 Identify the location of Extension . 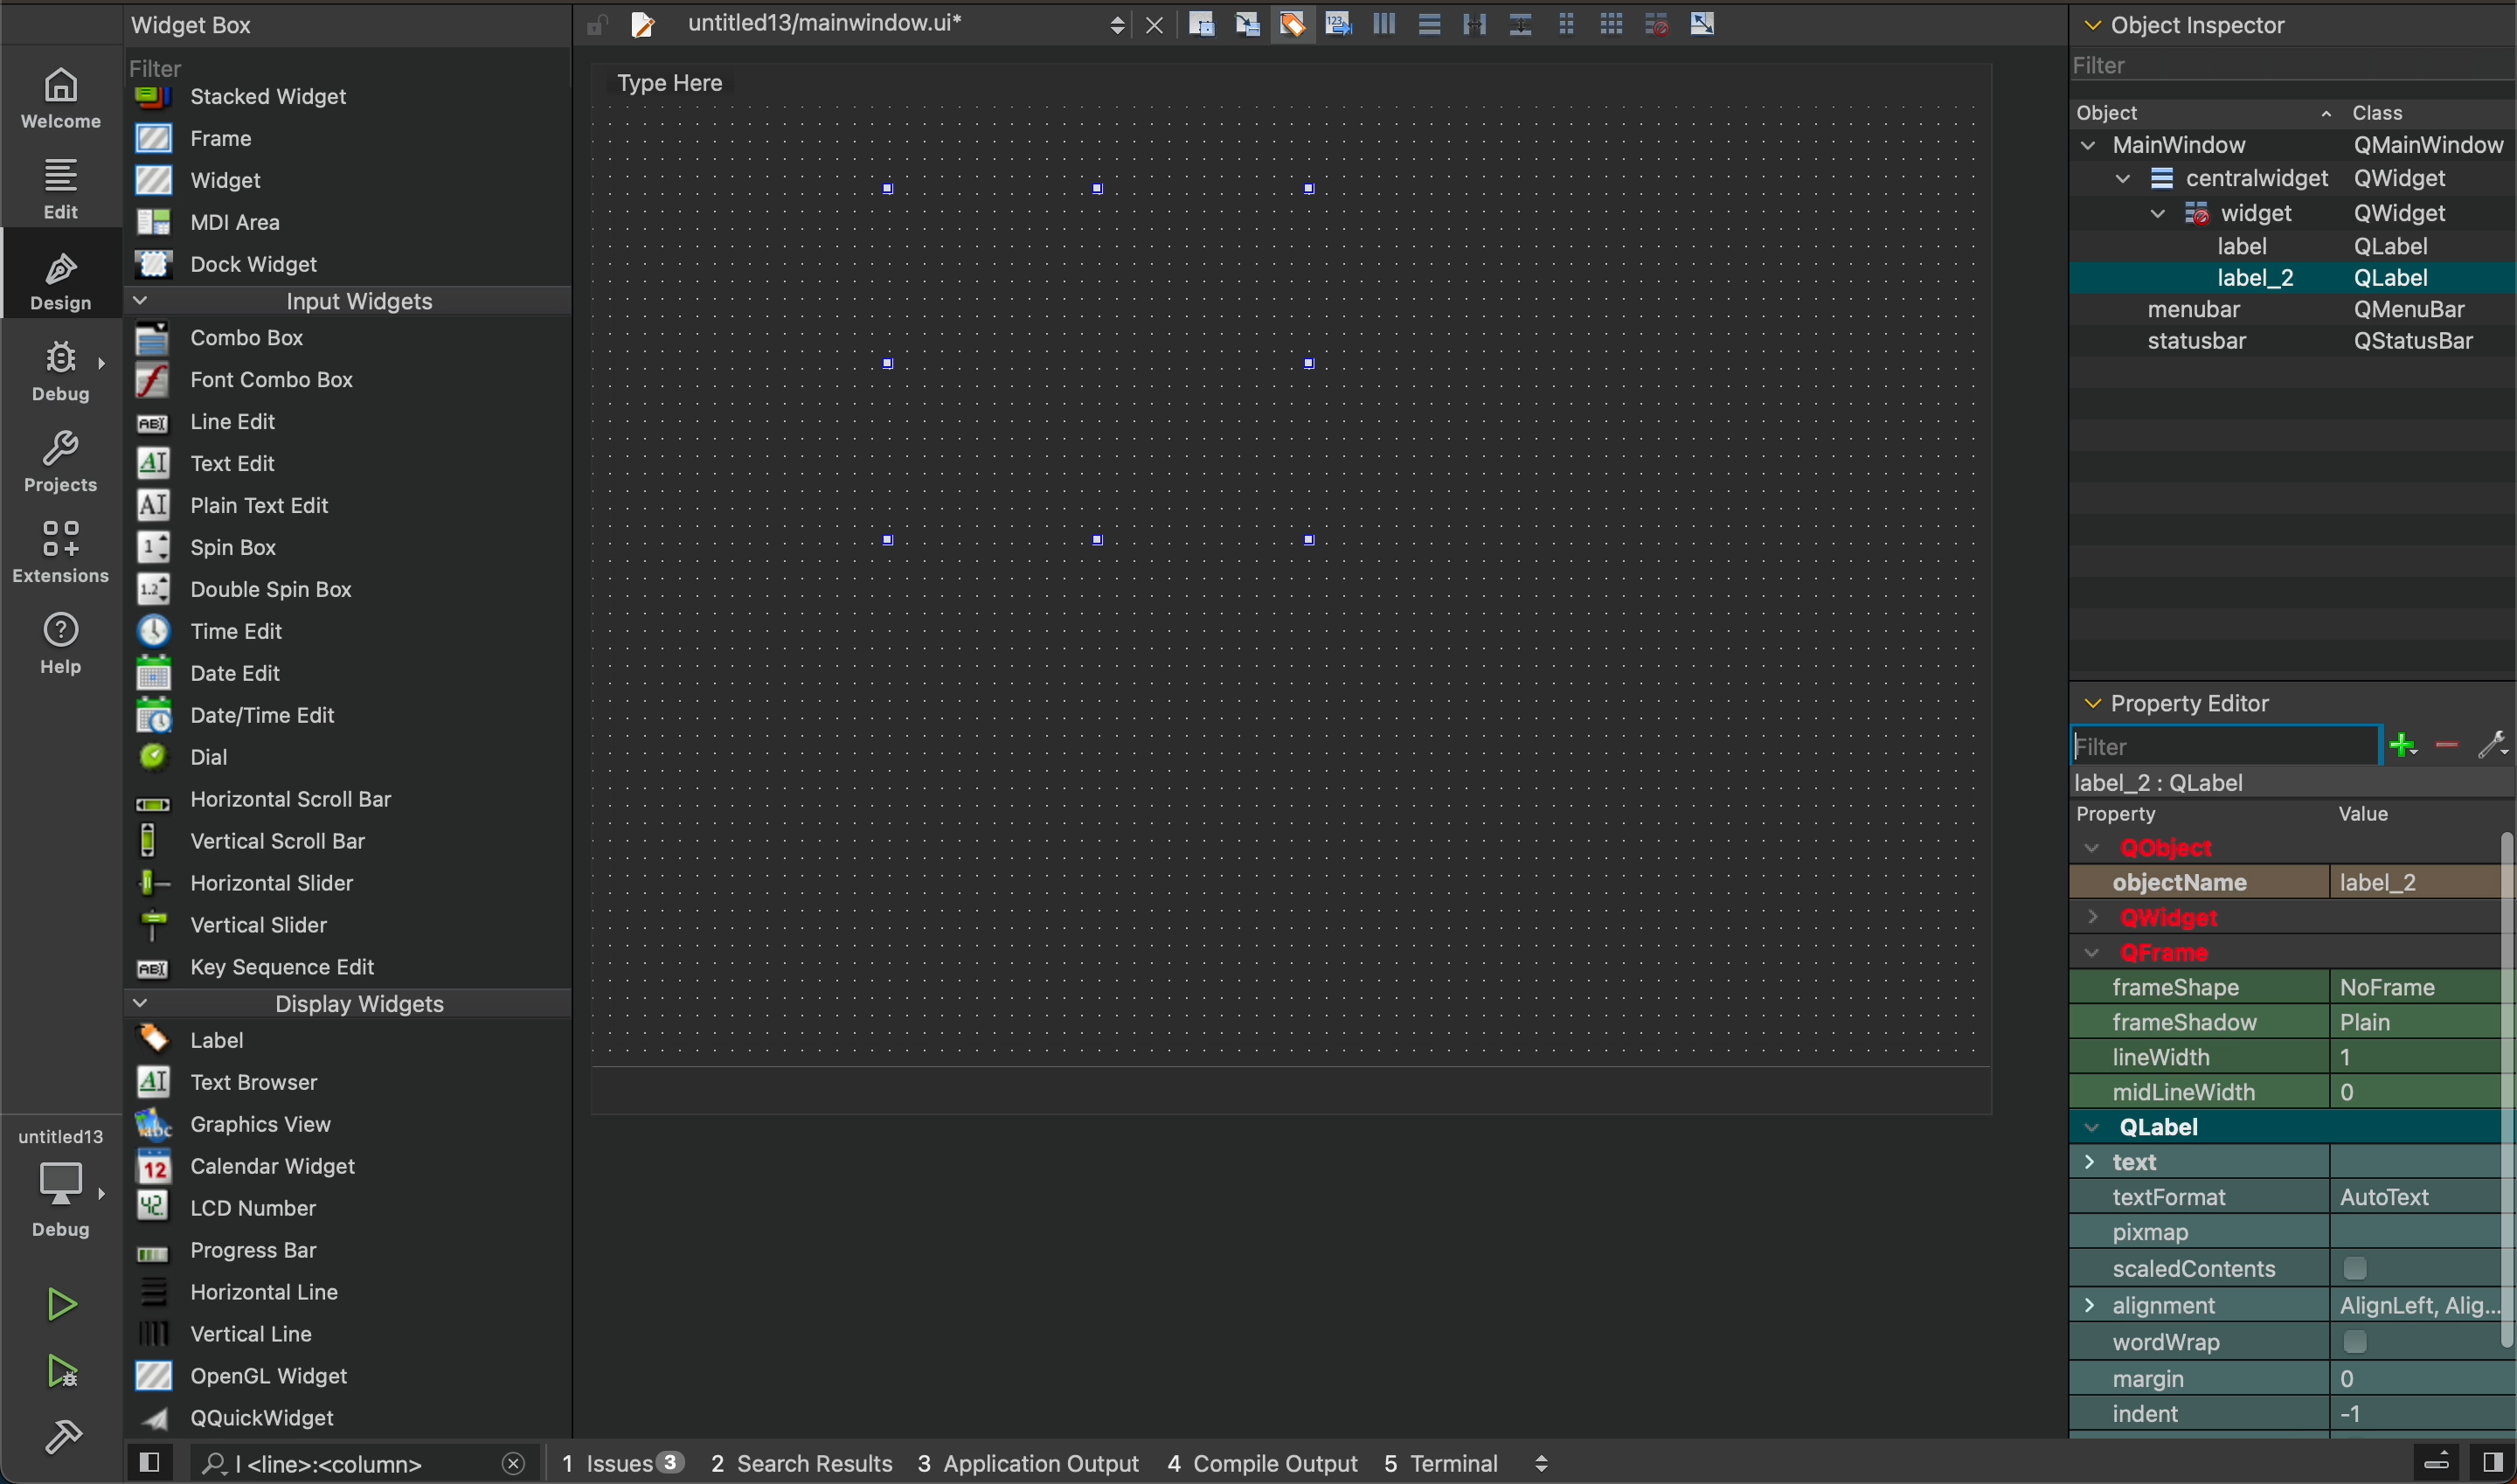
(60, 552).